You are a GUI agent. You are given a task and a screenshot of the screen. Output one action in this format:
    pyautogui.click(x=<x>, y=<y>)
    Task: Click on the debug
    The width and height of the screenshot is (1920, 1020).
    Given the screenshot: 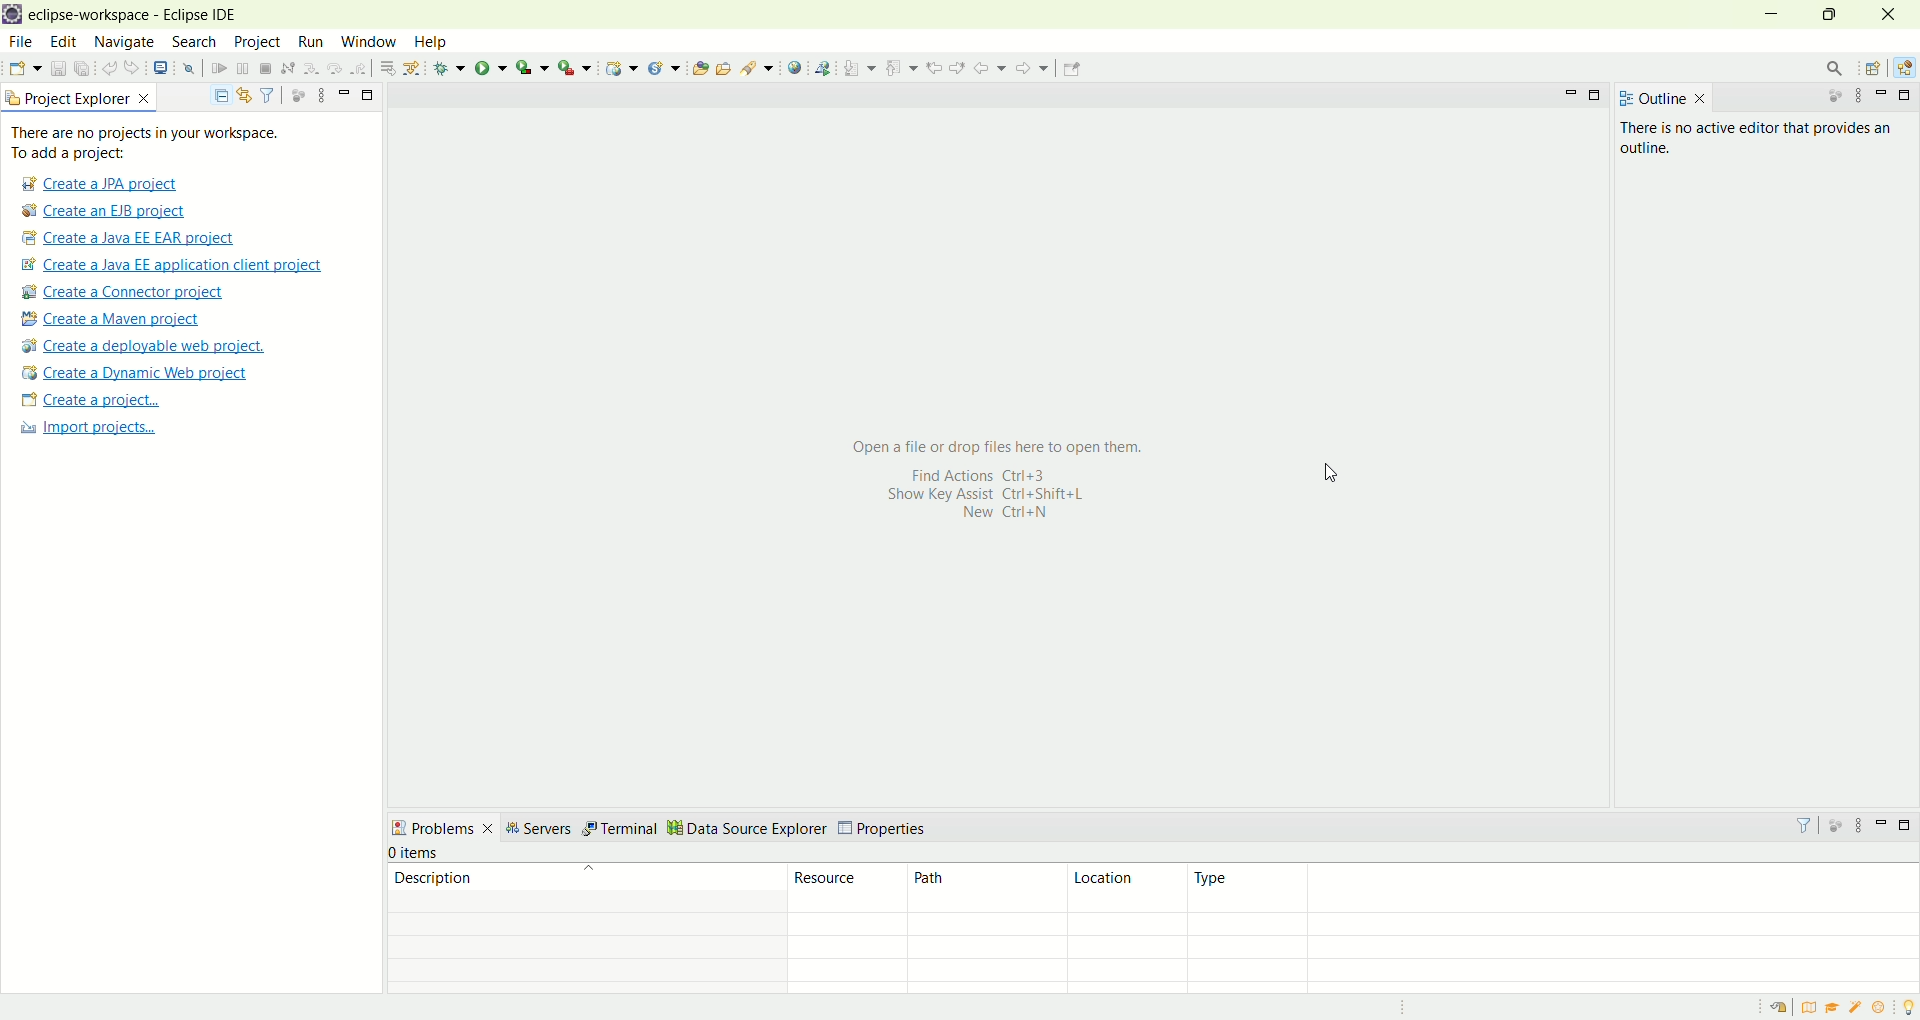 What is the action you would take?
    pyautogui.click(x=450, y=69)
    